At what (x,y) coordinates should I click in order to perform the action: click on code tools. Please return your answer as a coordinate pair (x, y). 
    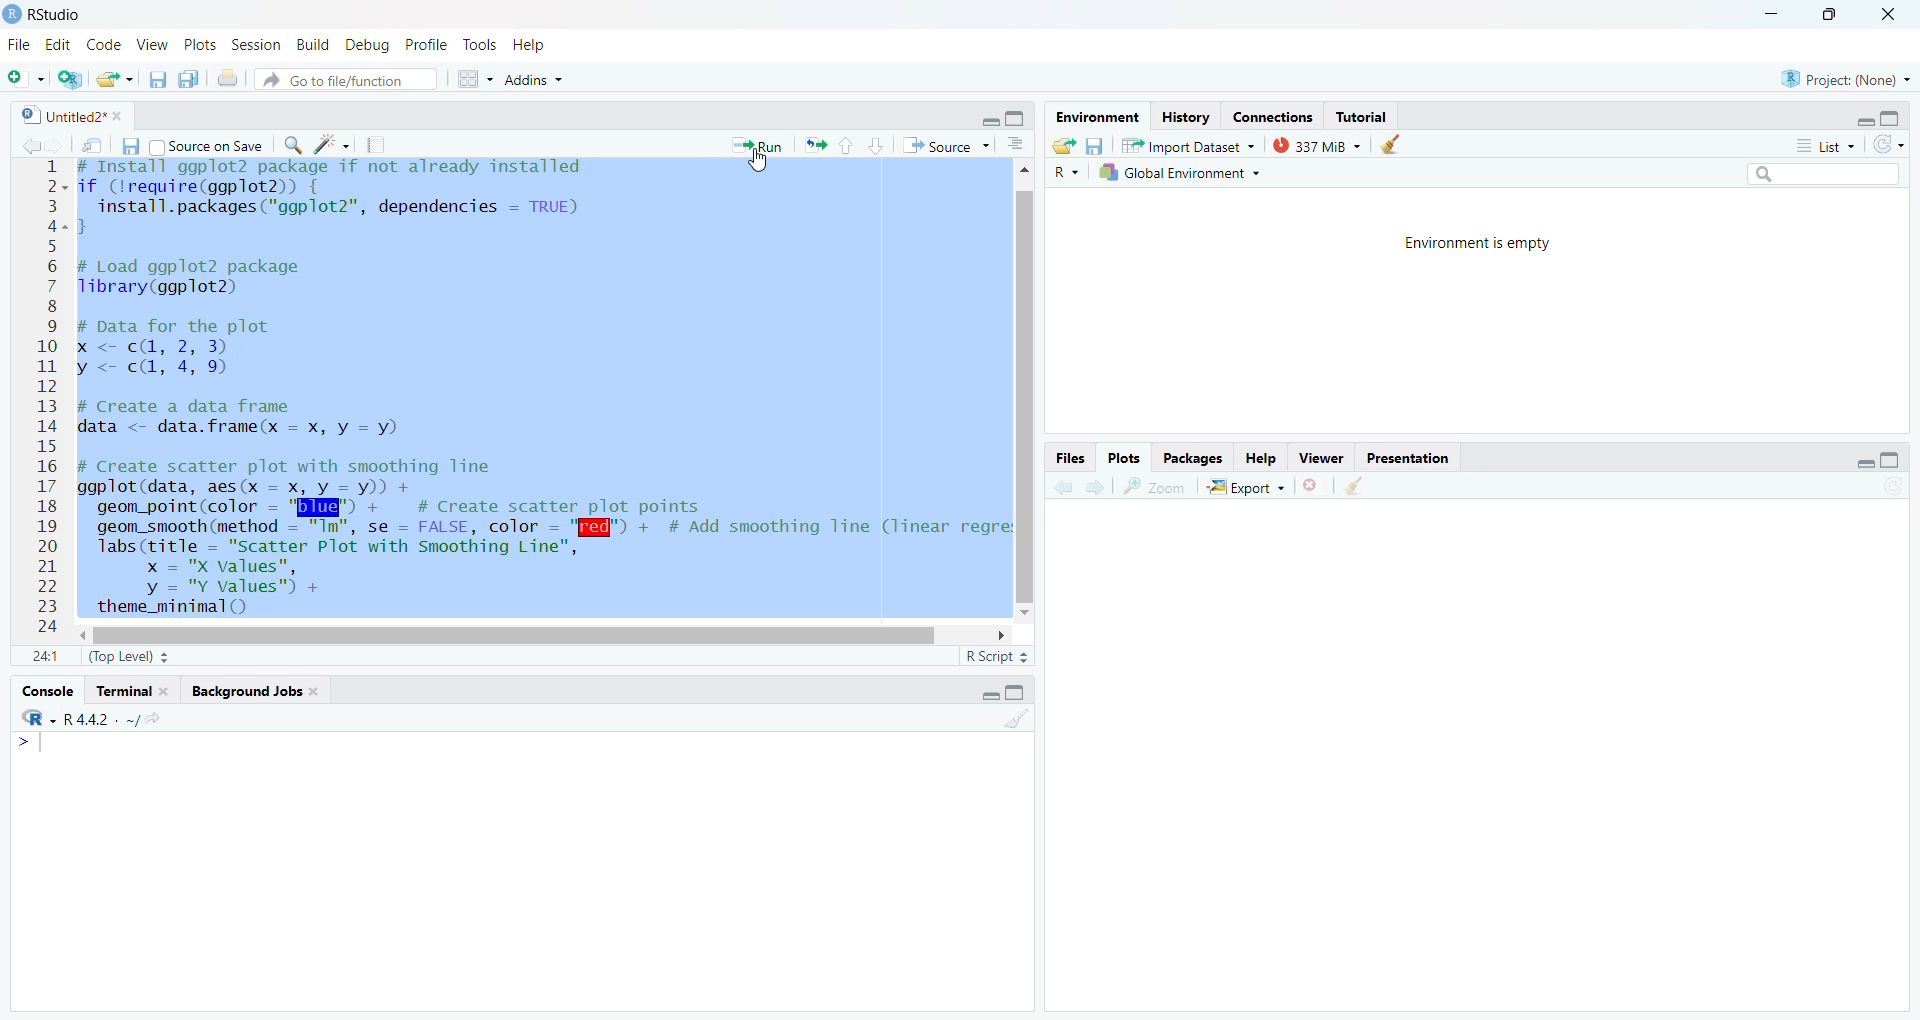
    Looking at the image, I should click on (332, 144).